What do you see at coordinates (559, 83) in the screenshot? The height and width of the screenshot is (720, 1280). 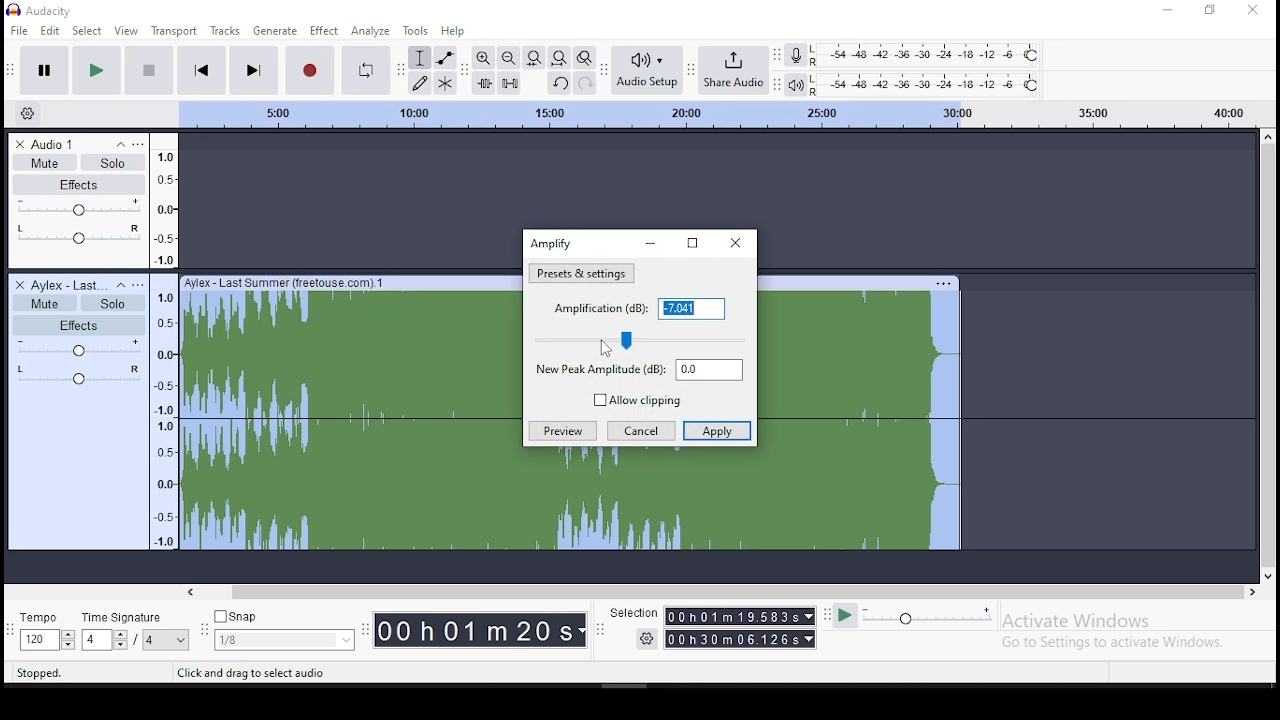 I see `undo` at bounding box center [559, 83].